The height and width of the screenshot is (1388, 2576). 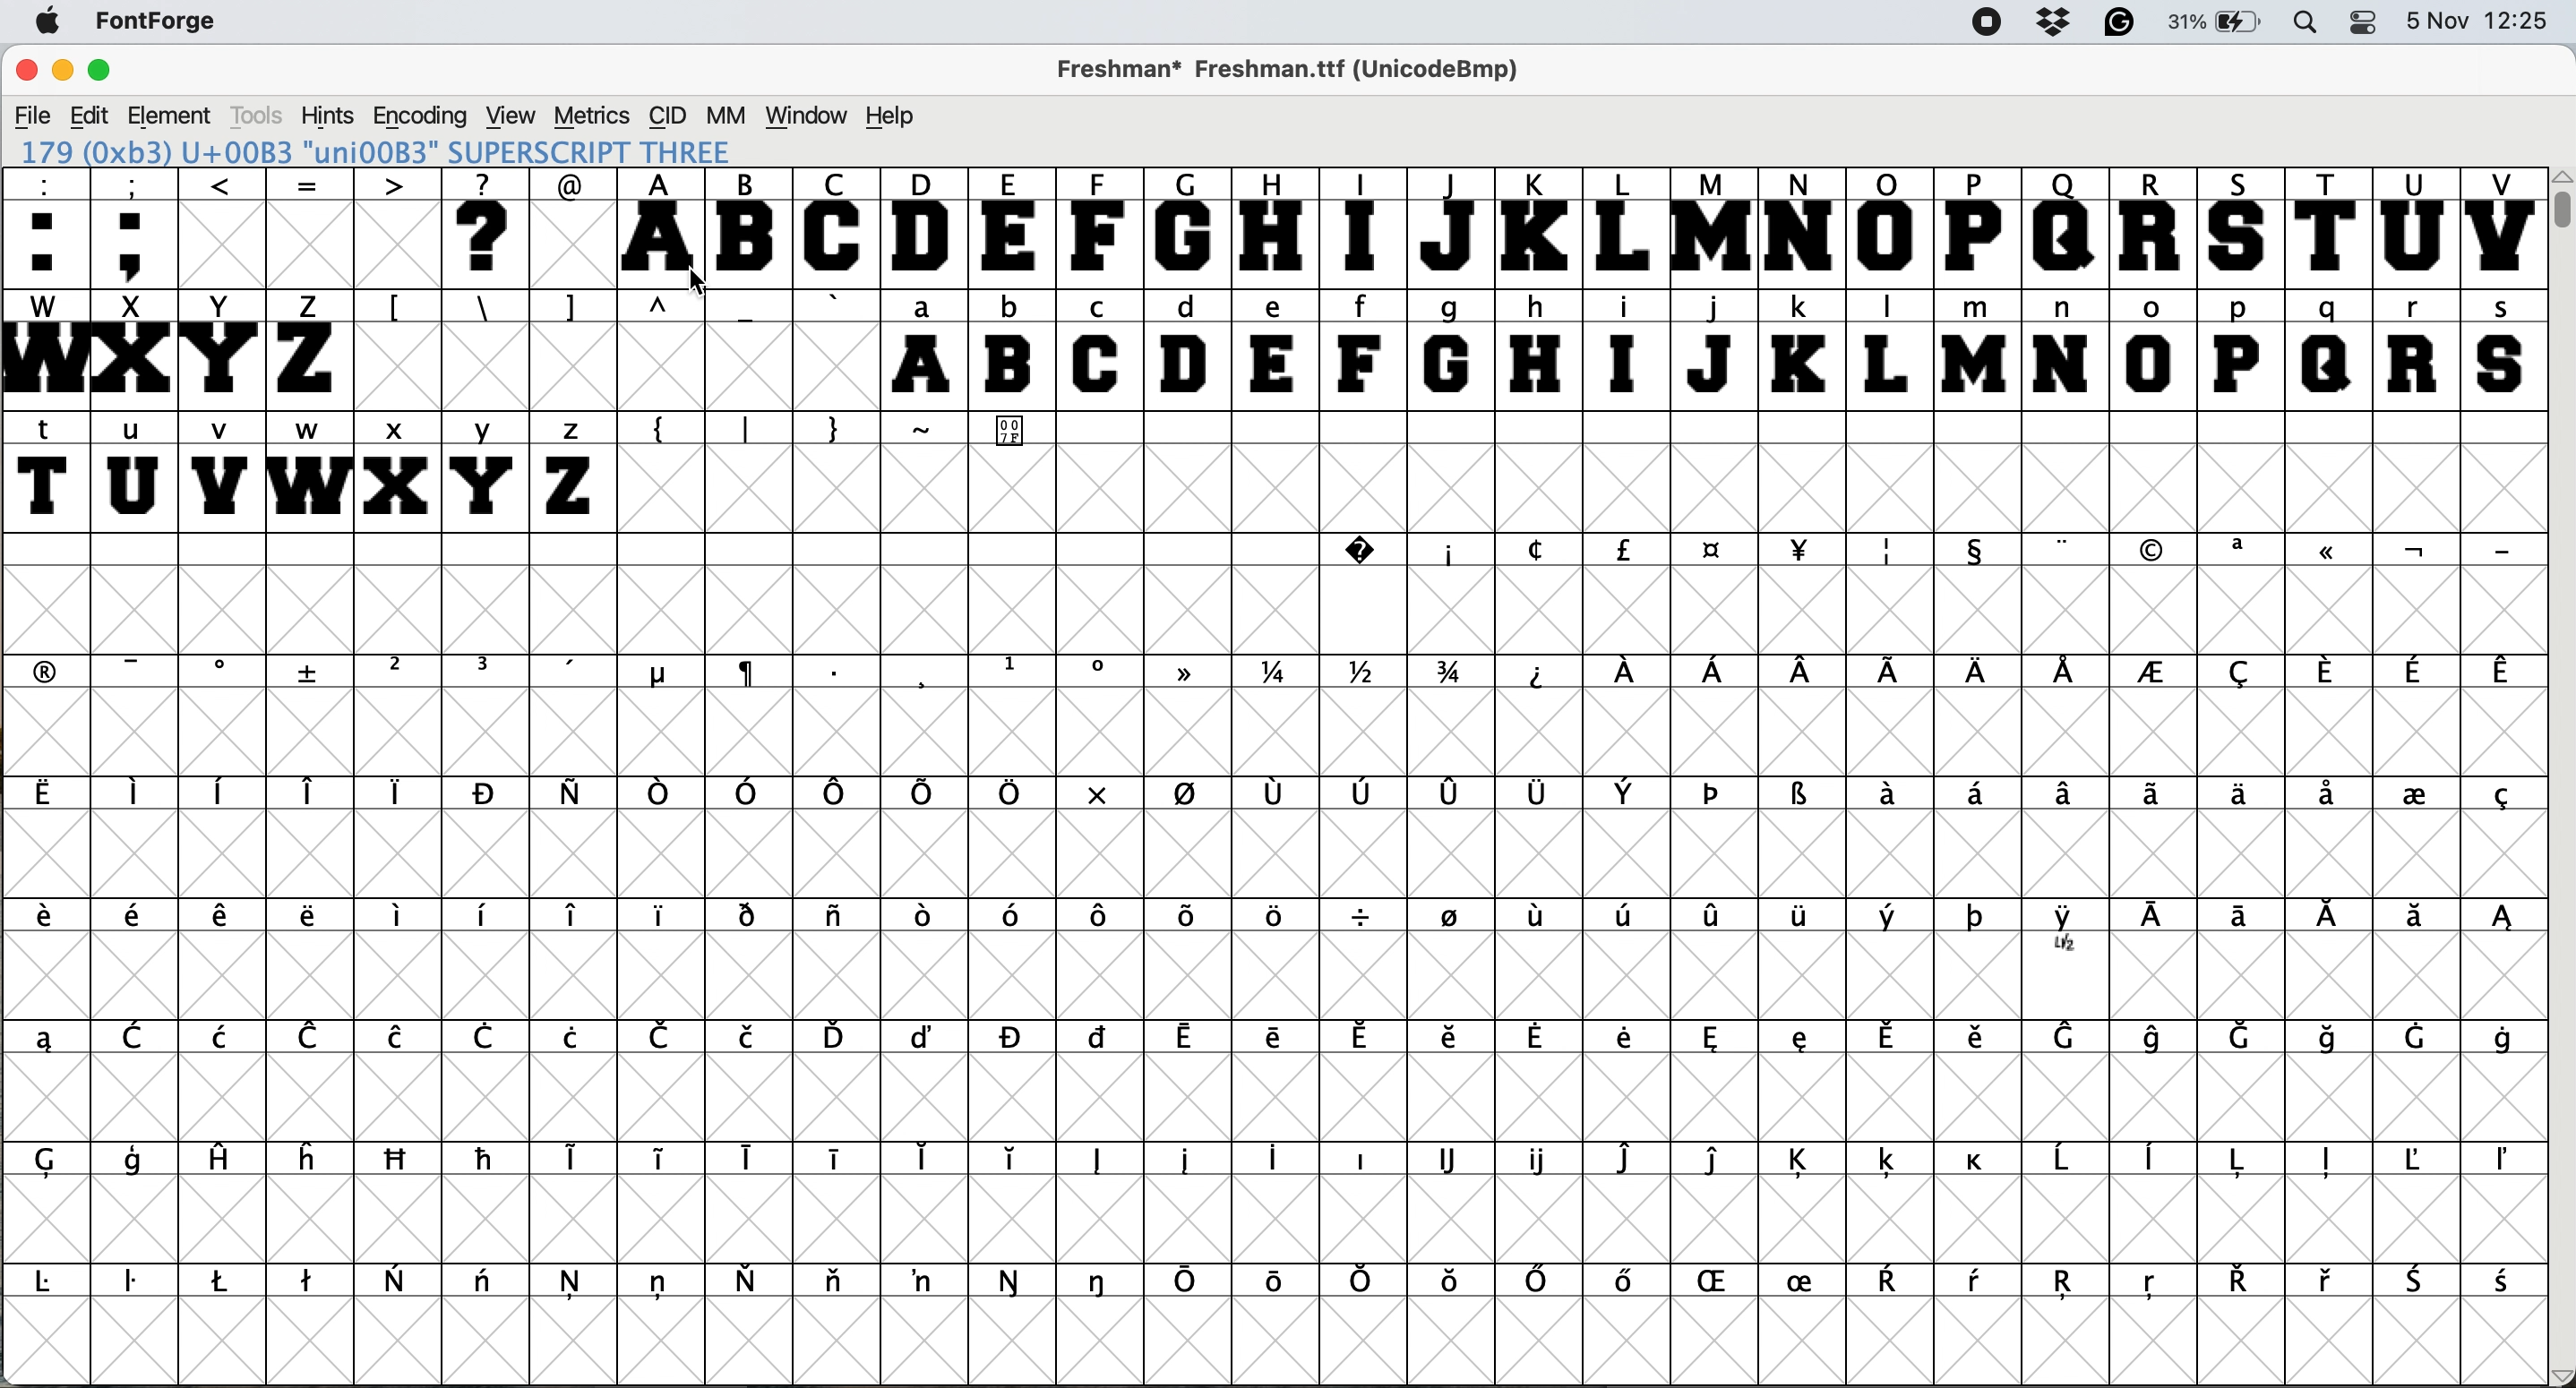 I want to click on symbol, so click(x=2156, y=791).